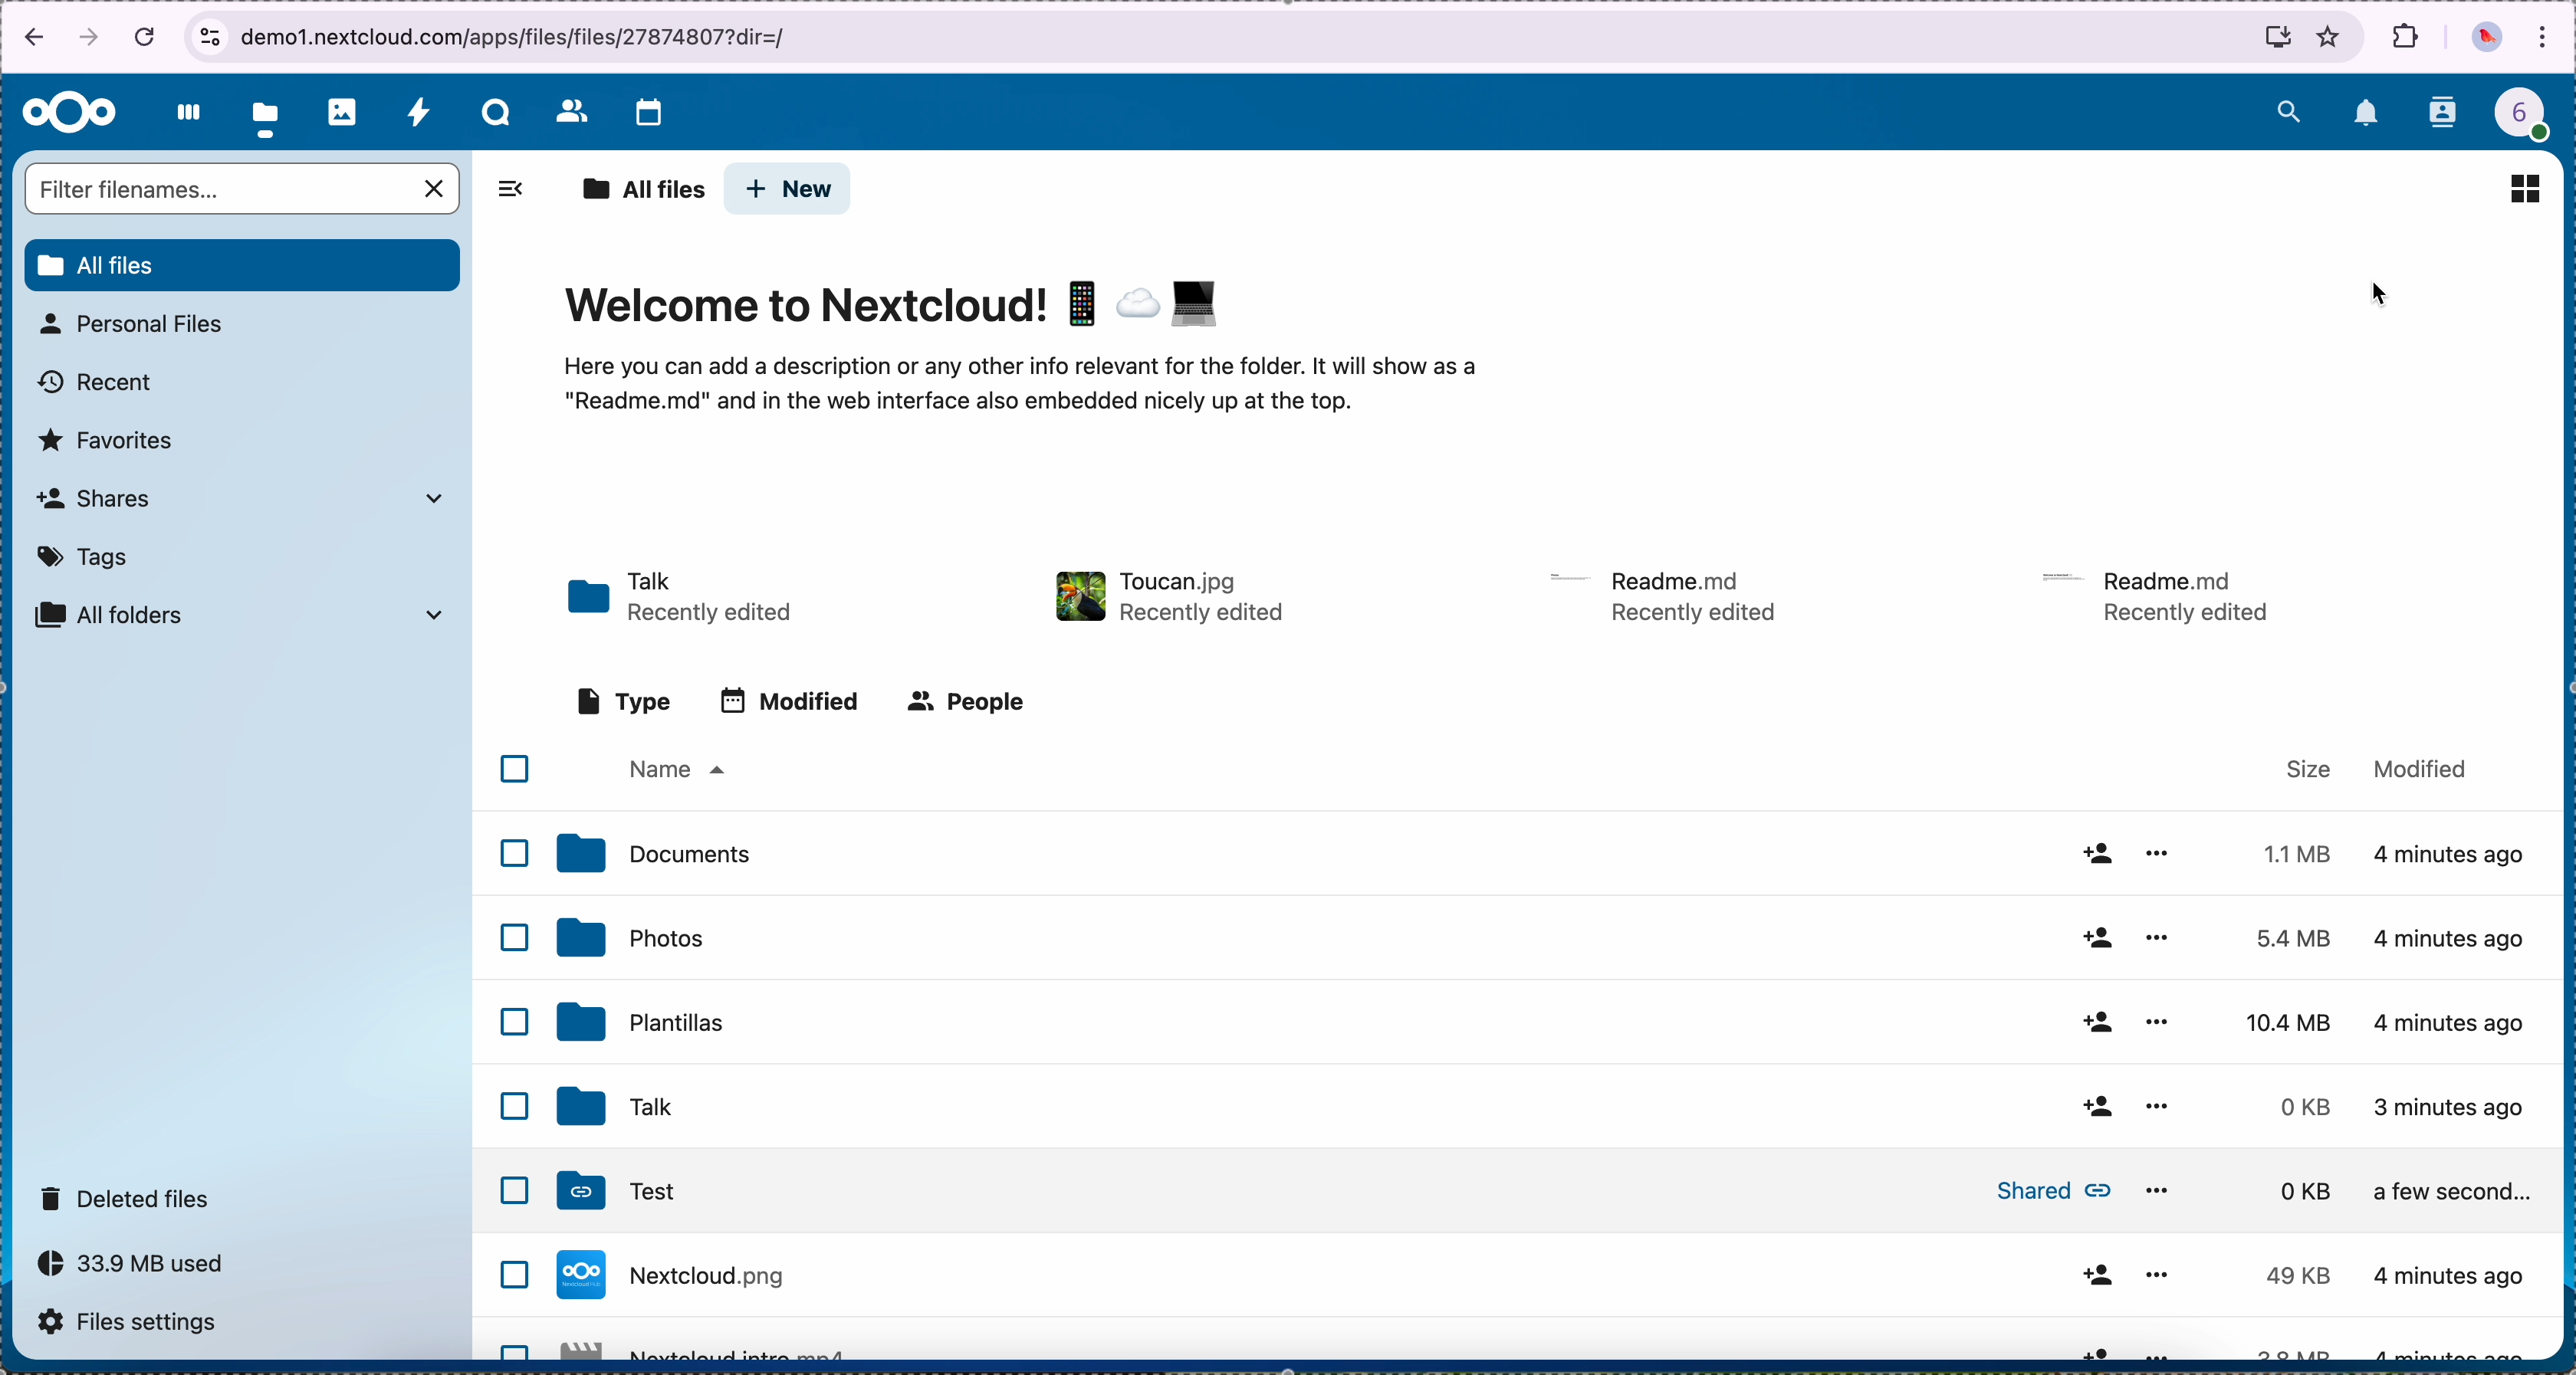 This screenshot has height=1375, width=2576. I want to click on all files, so click(642, 191).